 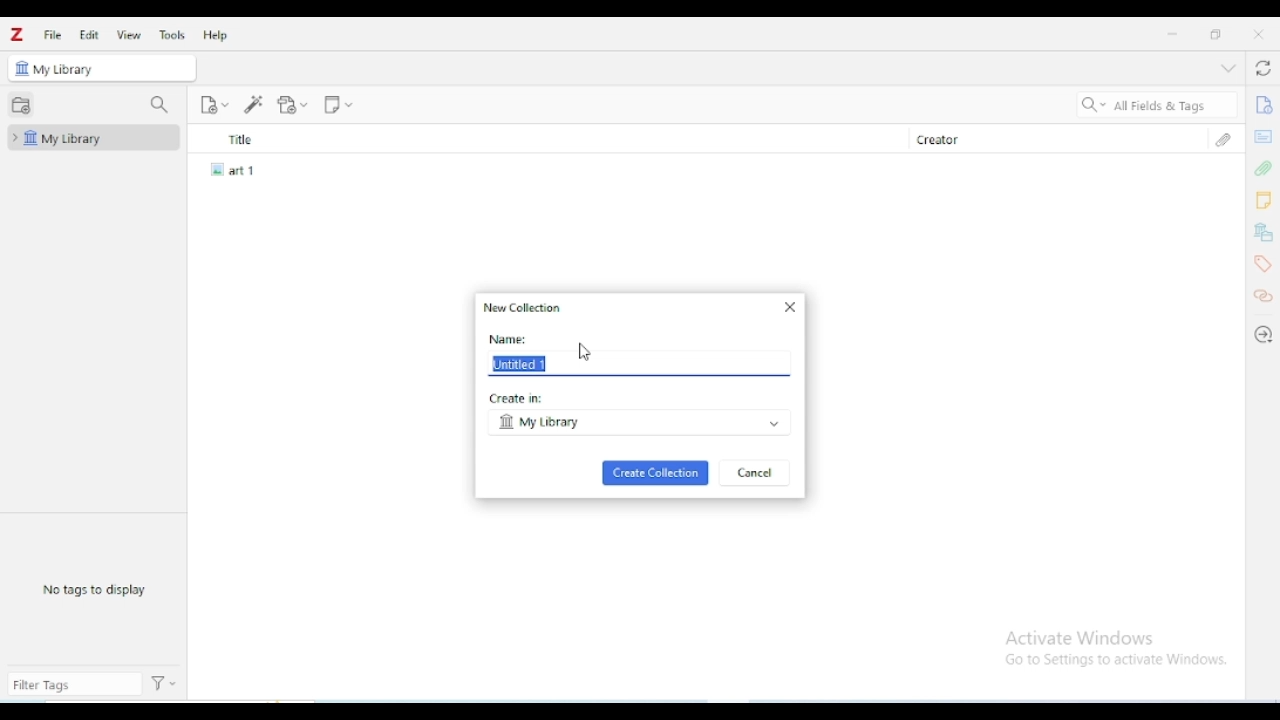 What do you see at coordinates (1262, 168) in the screenshot?
I see `attachments` at bounding box center [1262, 168].